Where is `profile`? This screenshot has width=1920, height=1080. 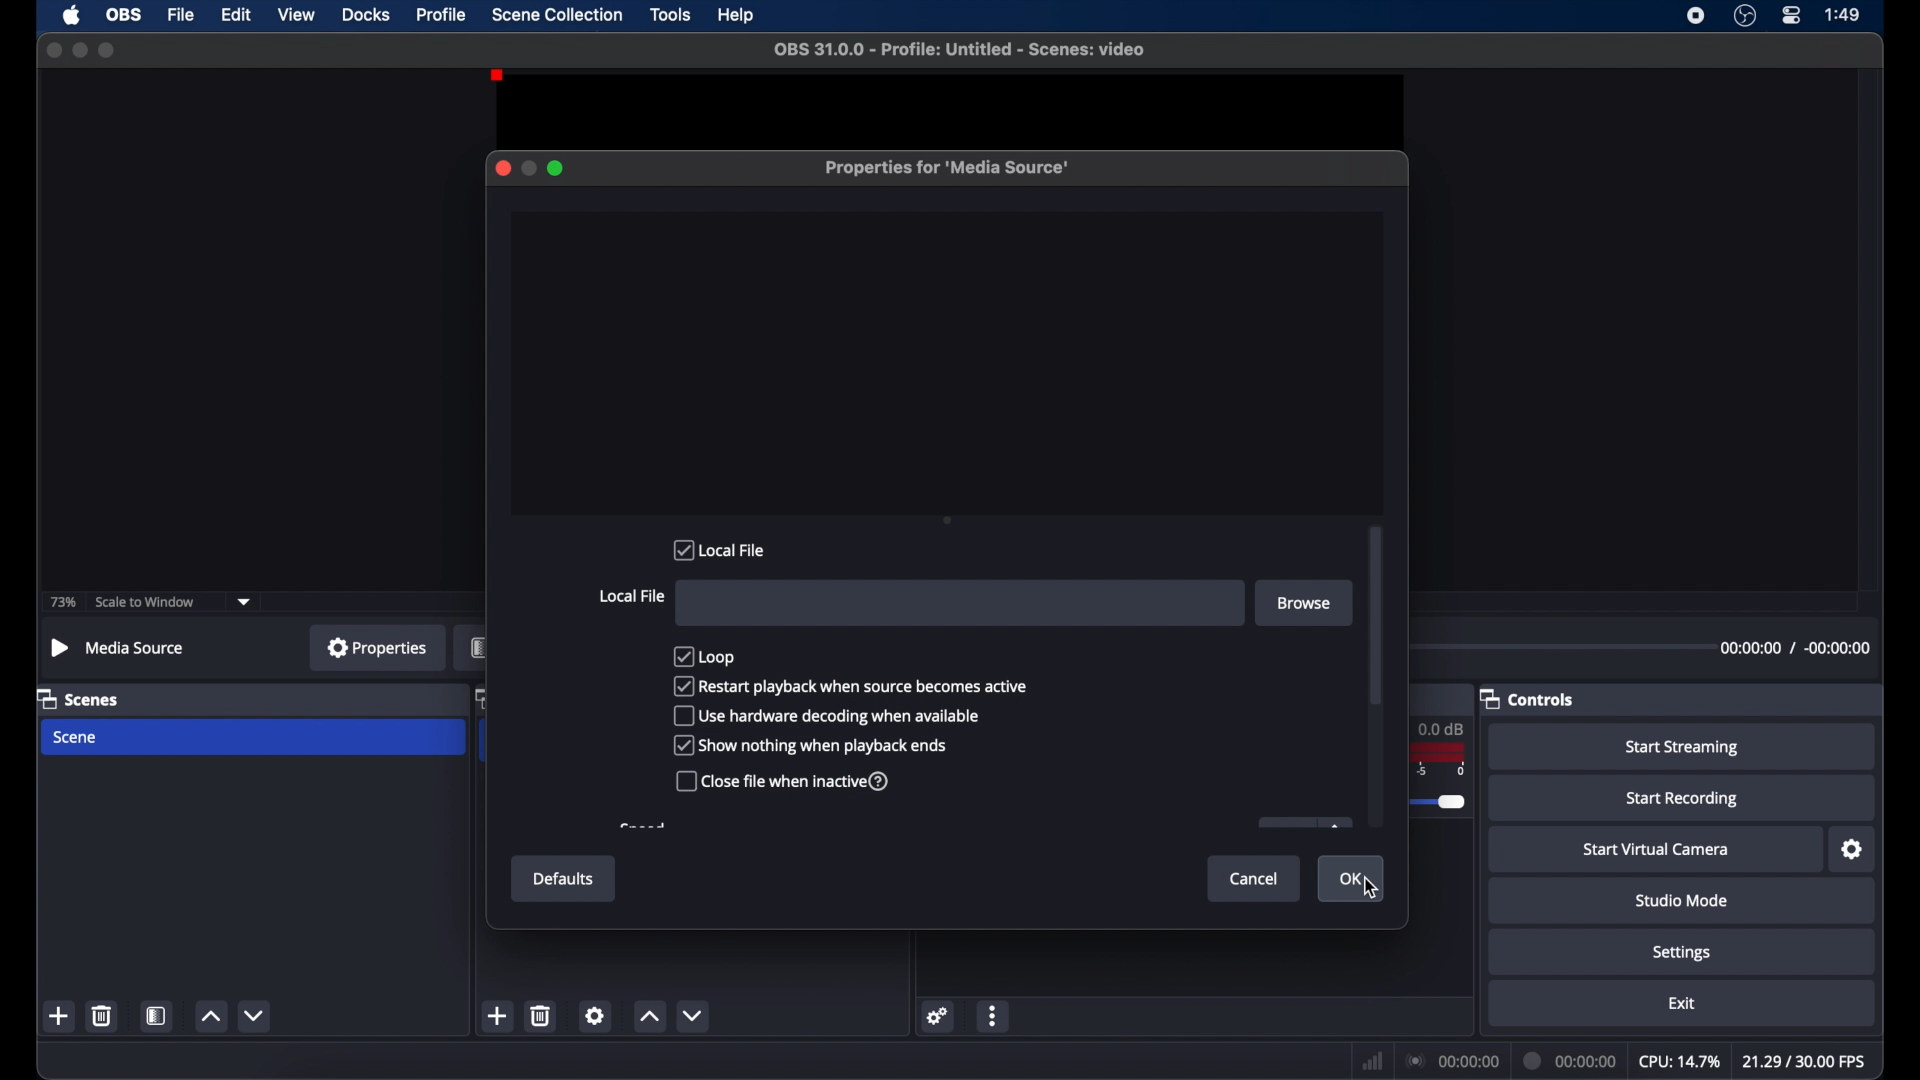
profile is located at coordinates (443, 15).